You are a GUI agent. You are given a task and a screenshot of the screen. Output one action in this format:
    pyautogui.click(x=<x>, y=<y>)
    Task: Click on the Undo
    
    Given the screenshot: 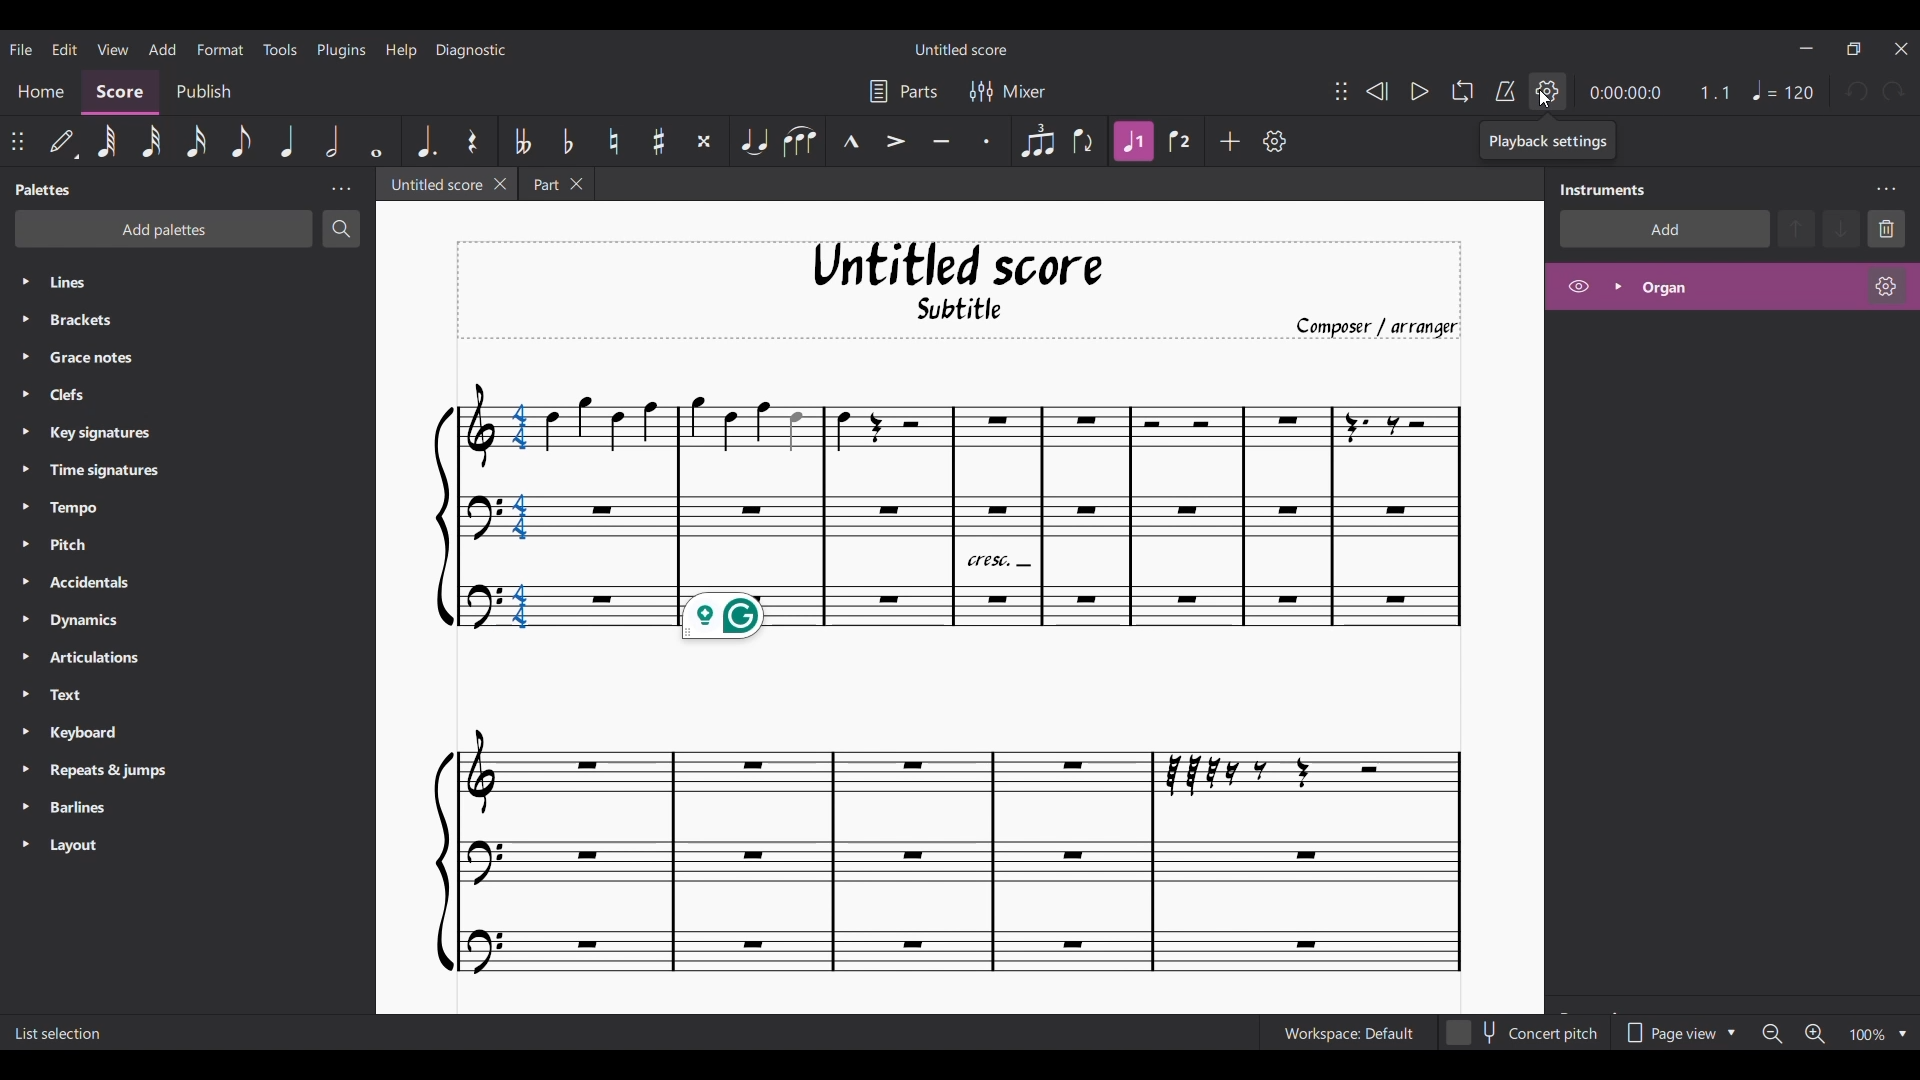 What is the action you would take?
    pyautogui.click(x=1859, y=91)
    